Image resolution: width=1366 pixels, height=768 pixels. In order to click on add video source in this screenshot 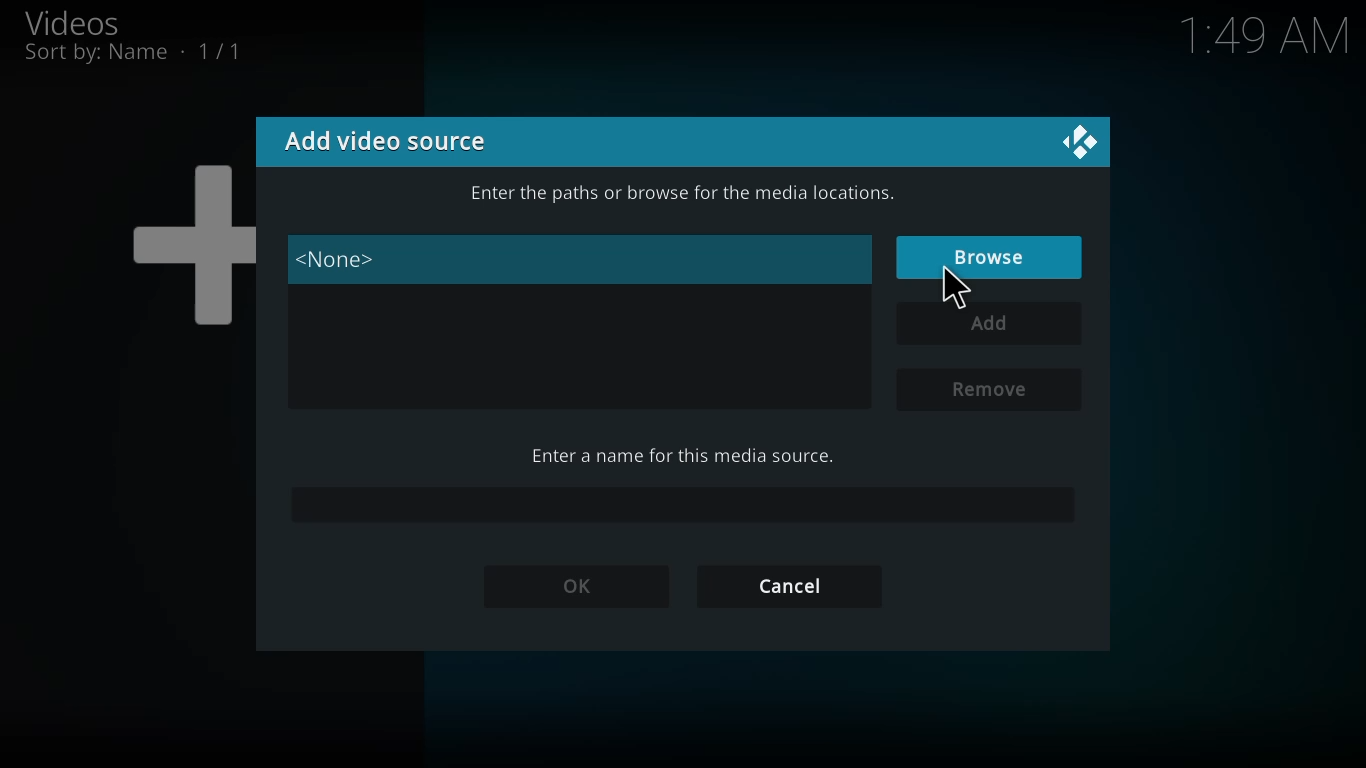, I will do `click(388, 138)`.